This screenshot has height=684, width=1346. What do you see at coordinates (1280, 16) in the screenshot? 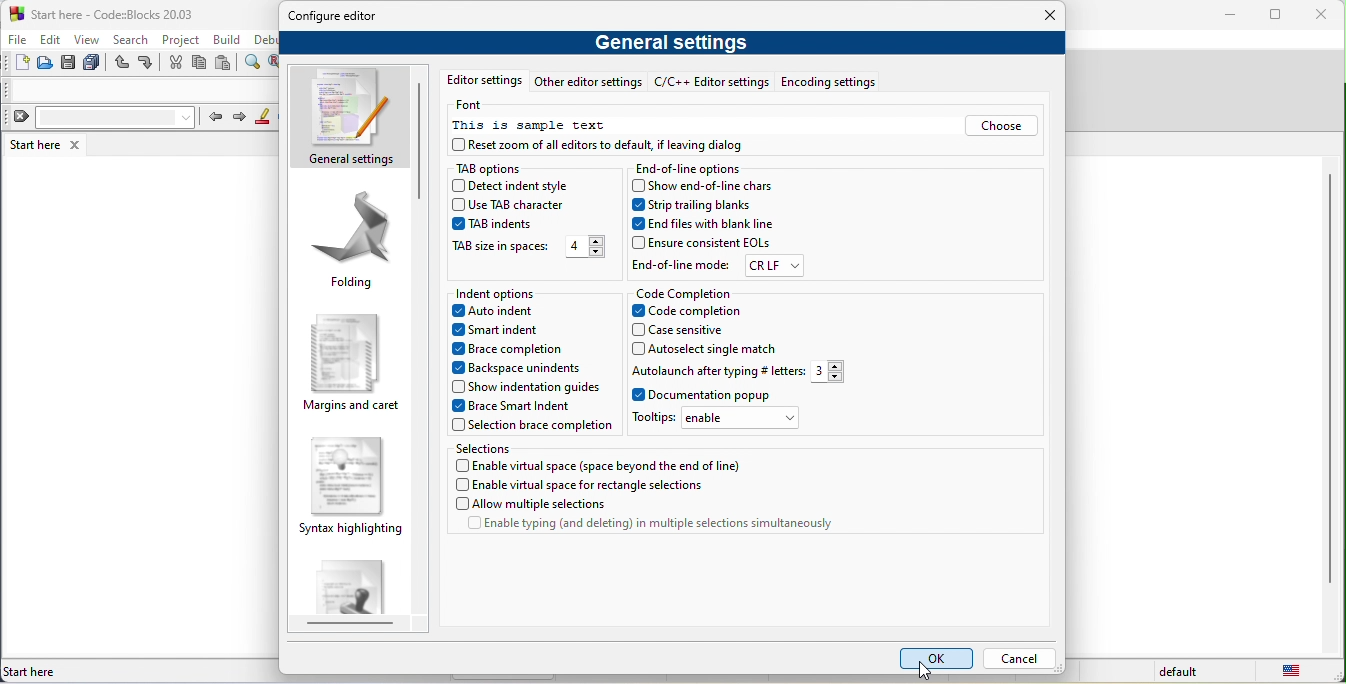
I see `maximize` at bounding box center [1280, 16].